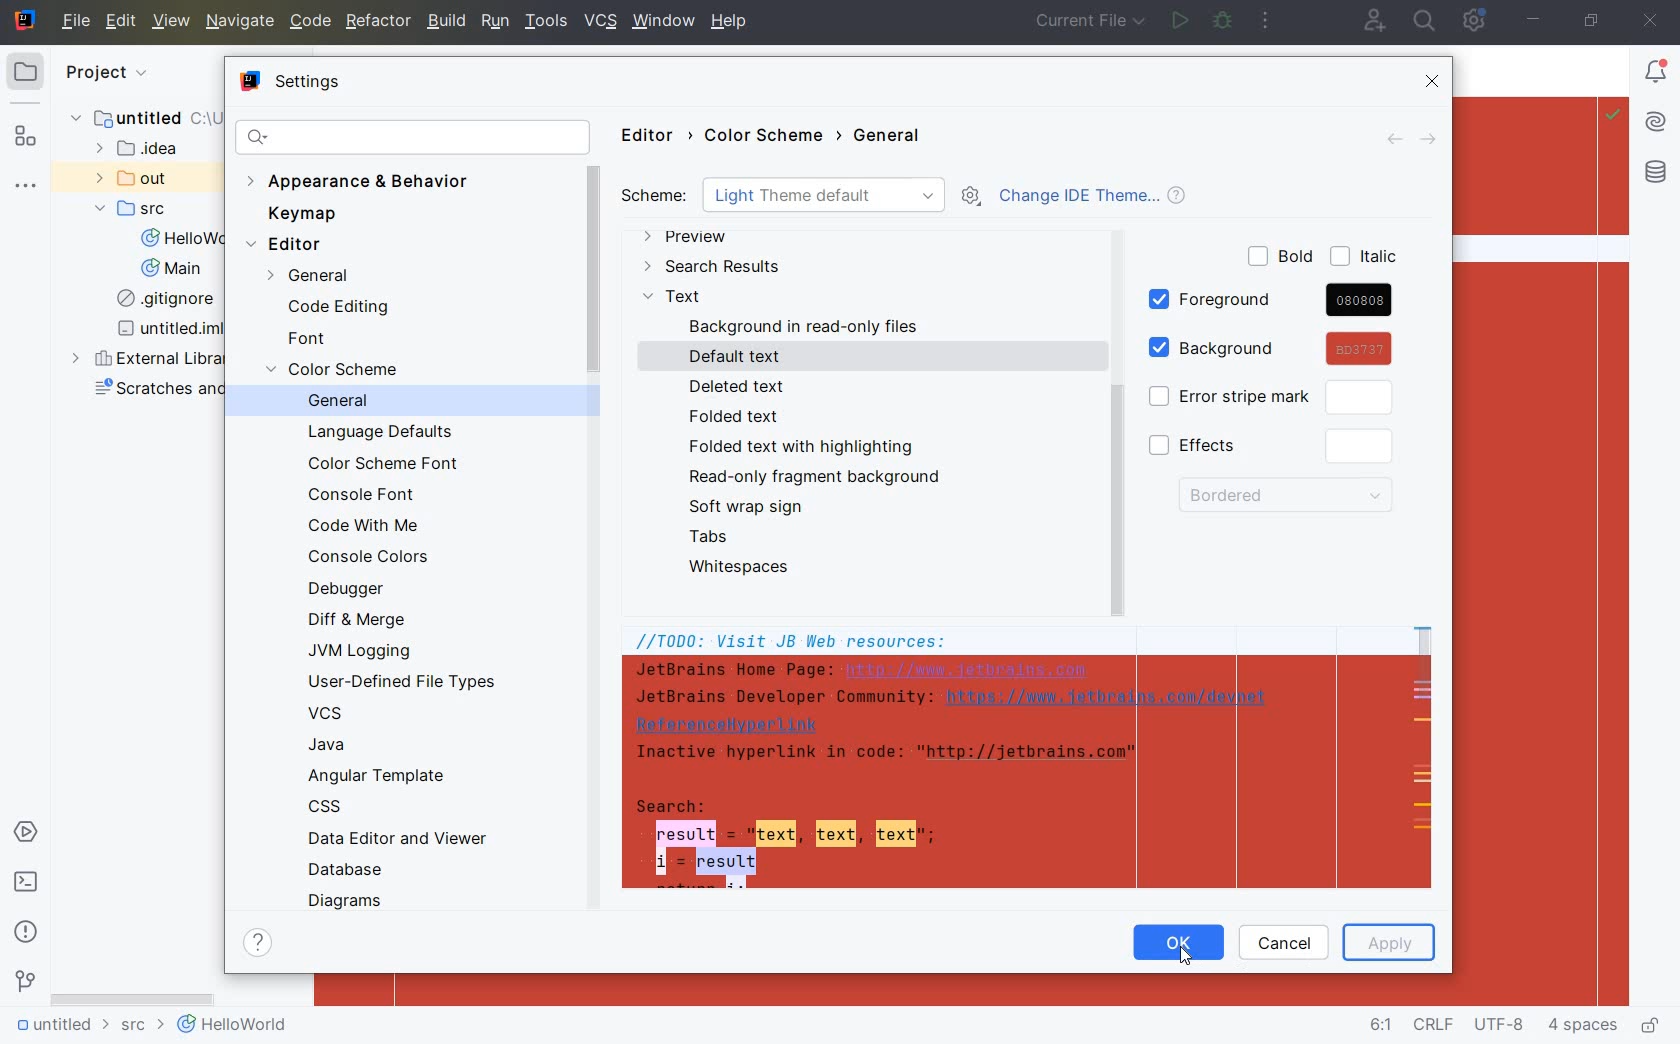  What do you see at coordinates (351, 402) in the screenshot?
I see `GENERAL` at bounding box center [351, 402].